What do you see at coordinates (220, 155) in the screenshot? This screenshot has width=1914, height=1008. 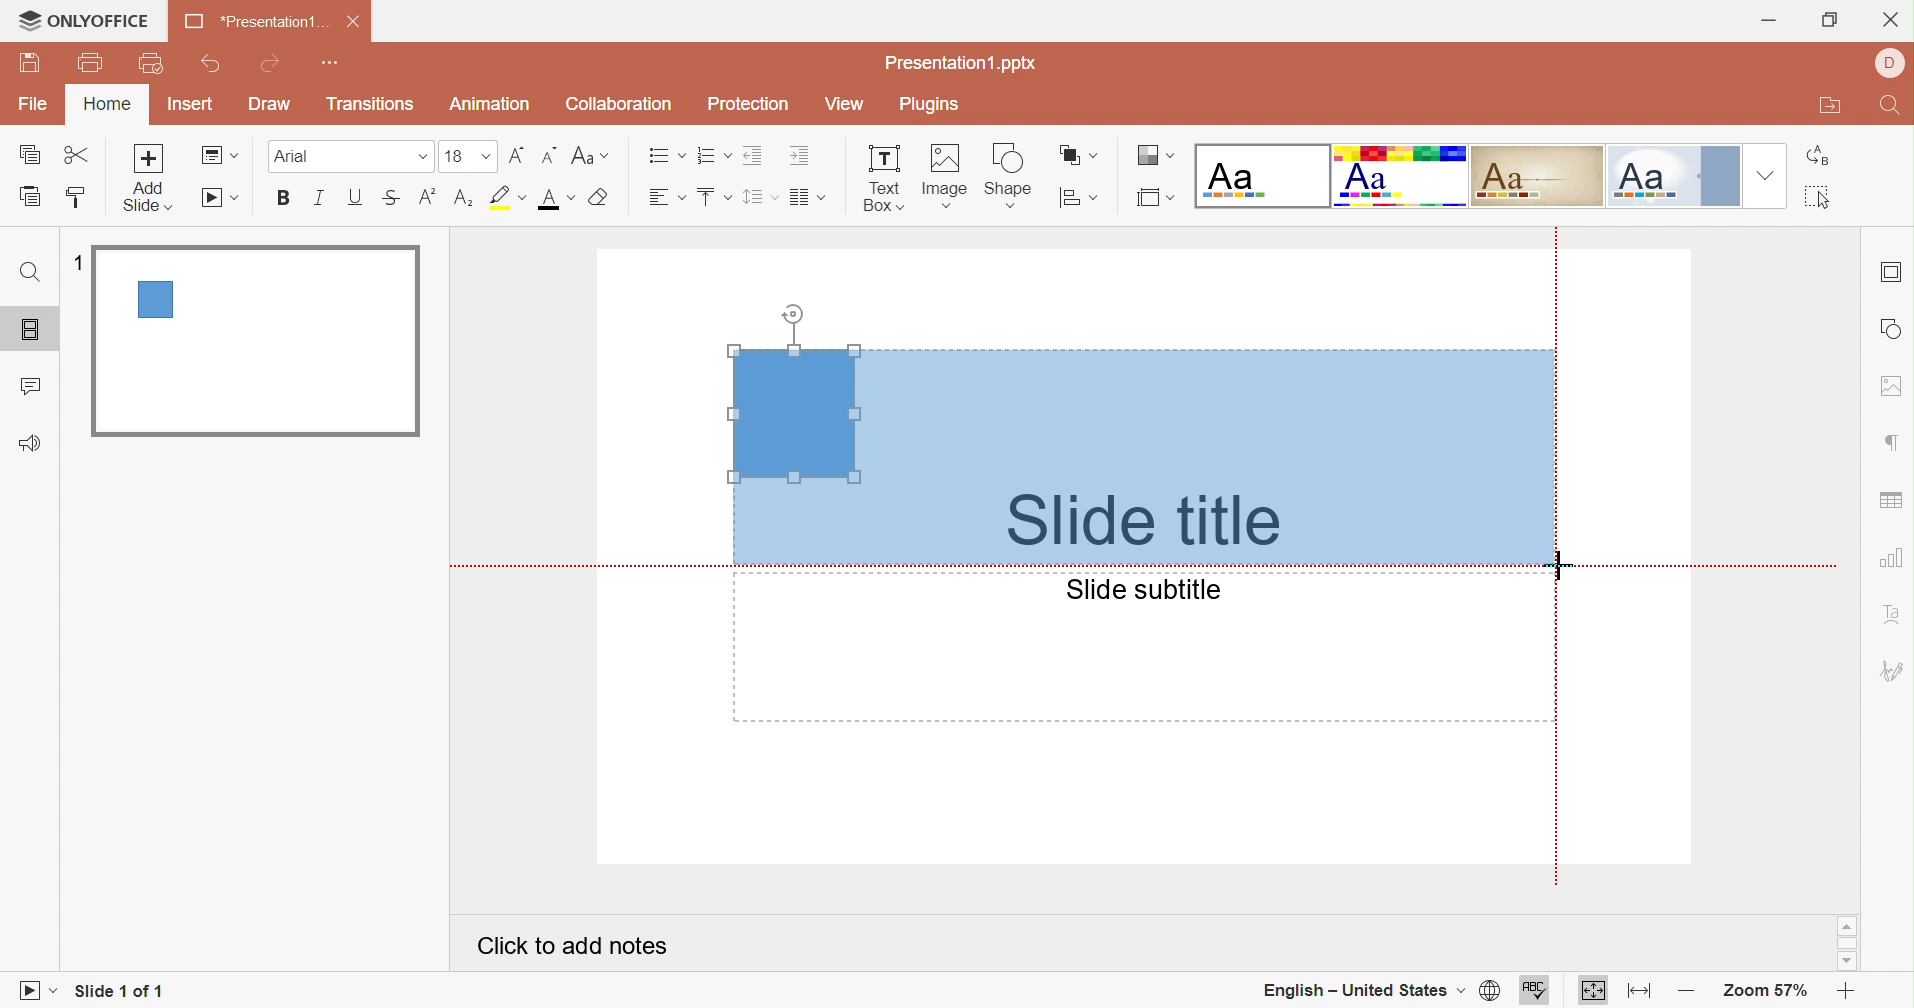 I see `Change slide layout` at bounding box center [220, 155].